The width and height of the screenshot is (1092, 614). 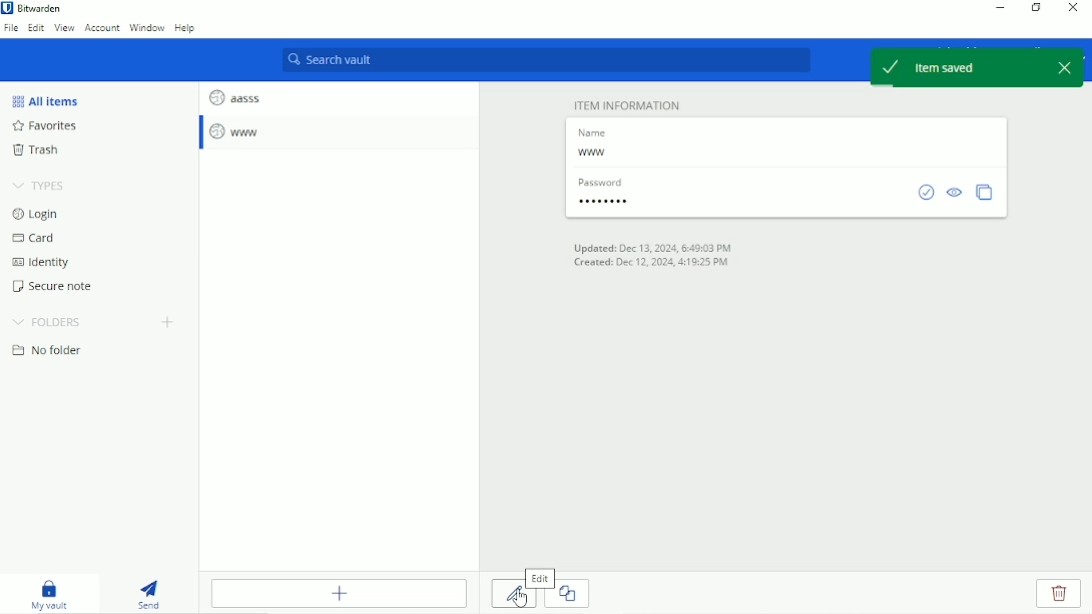 What do you see at coordinates (597, 131) in the screenshot?
I see `Name` at bounding box center [597, 131].